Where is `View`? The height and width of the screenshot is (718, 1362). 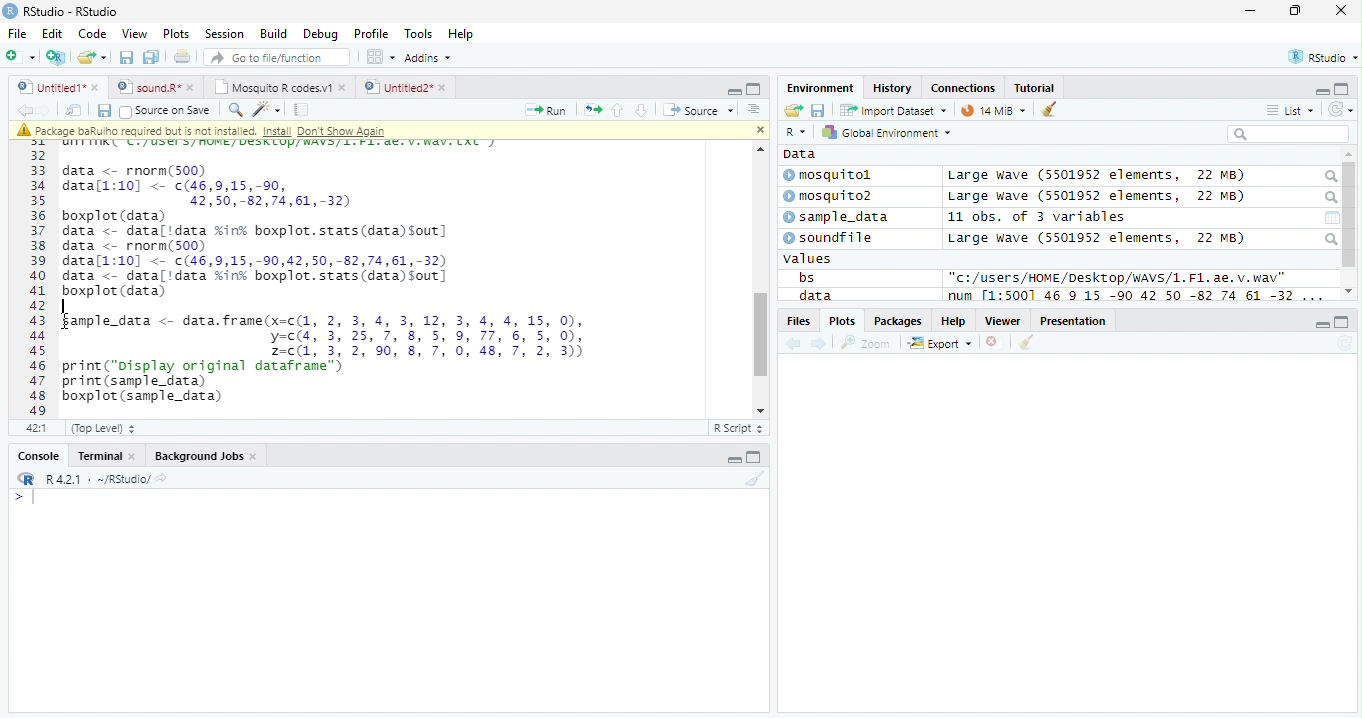 View is located at coordinates (136, 33).